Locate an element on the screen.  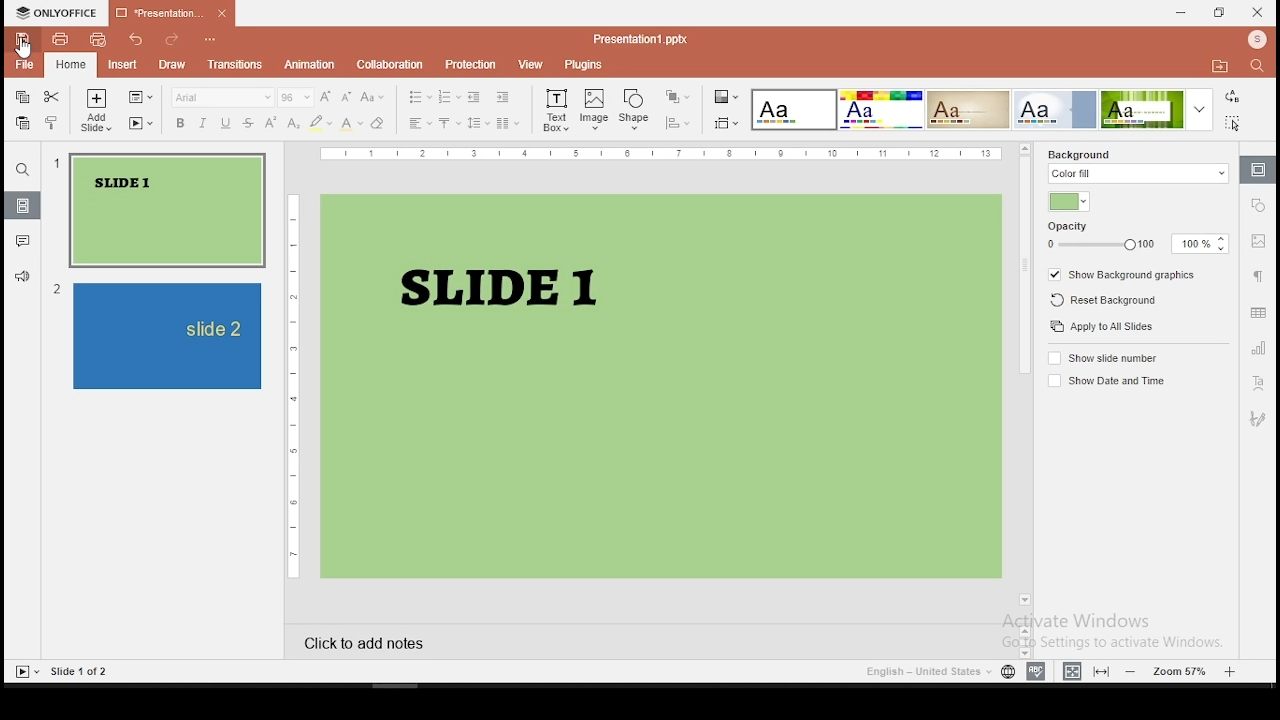
increment font size is located at coordinates (326, 96).